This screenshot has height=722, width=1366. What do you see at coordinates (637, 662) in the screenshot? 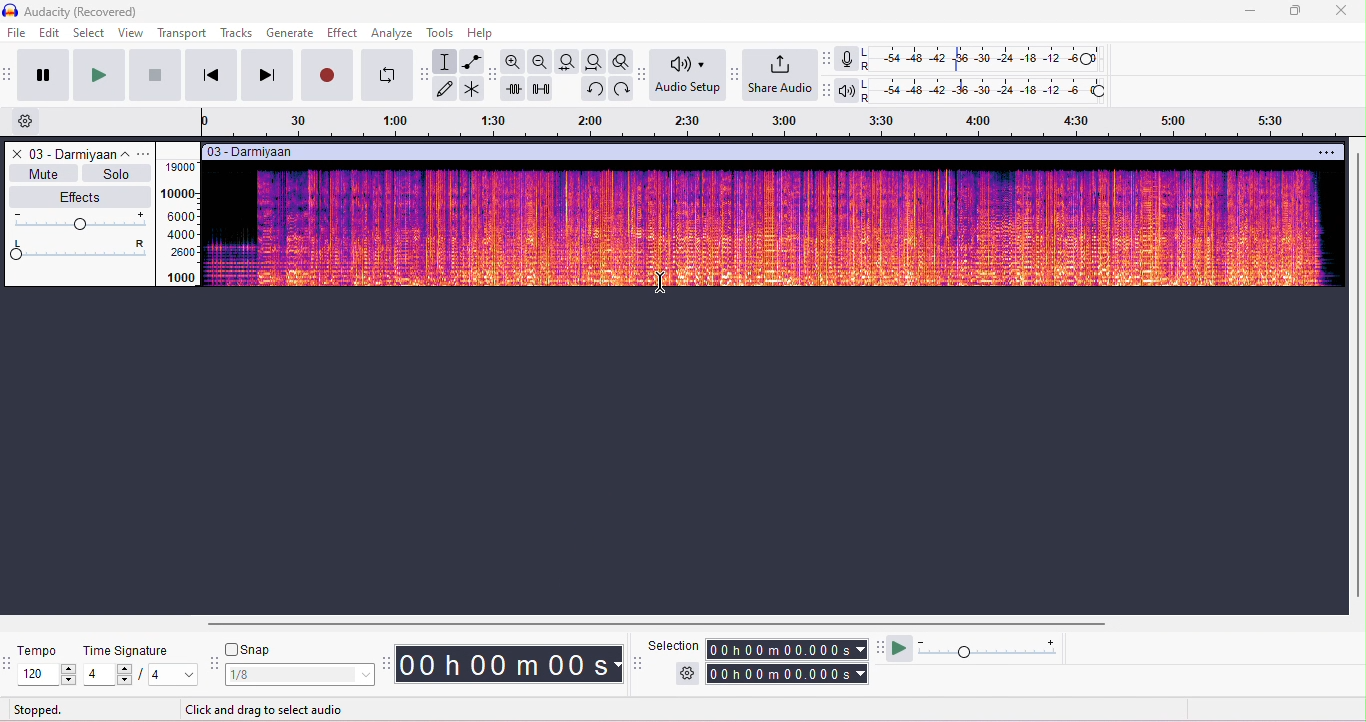
I see `selection tool bar` at bounding box center [637, 662].